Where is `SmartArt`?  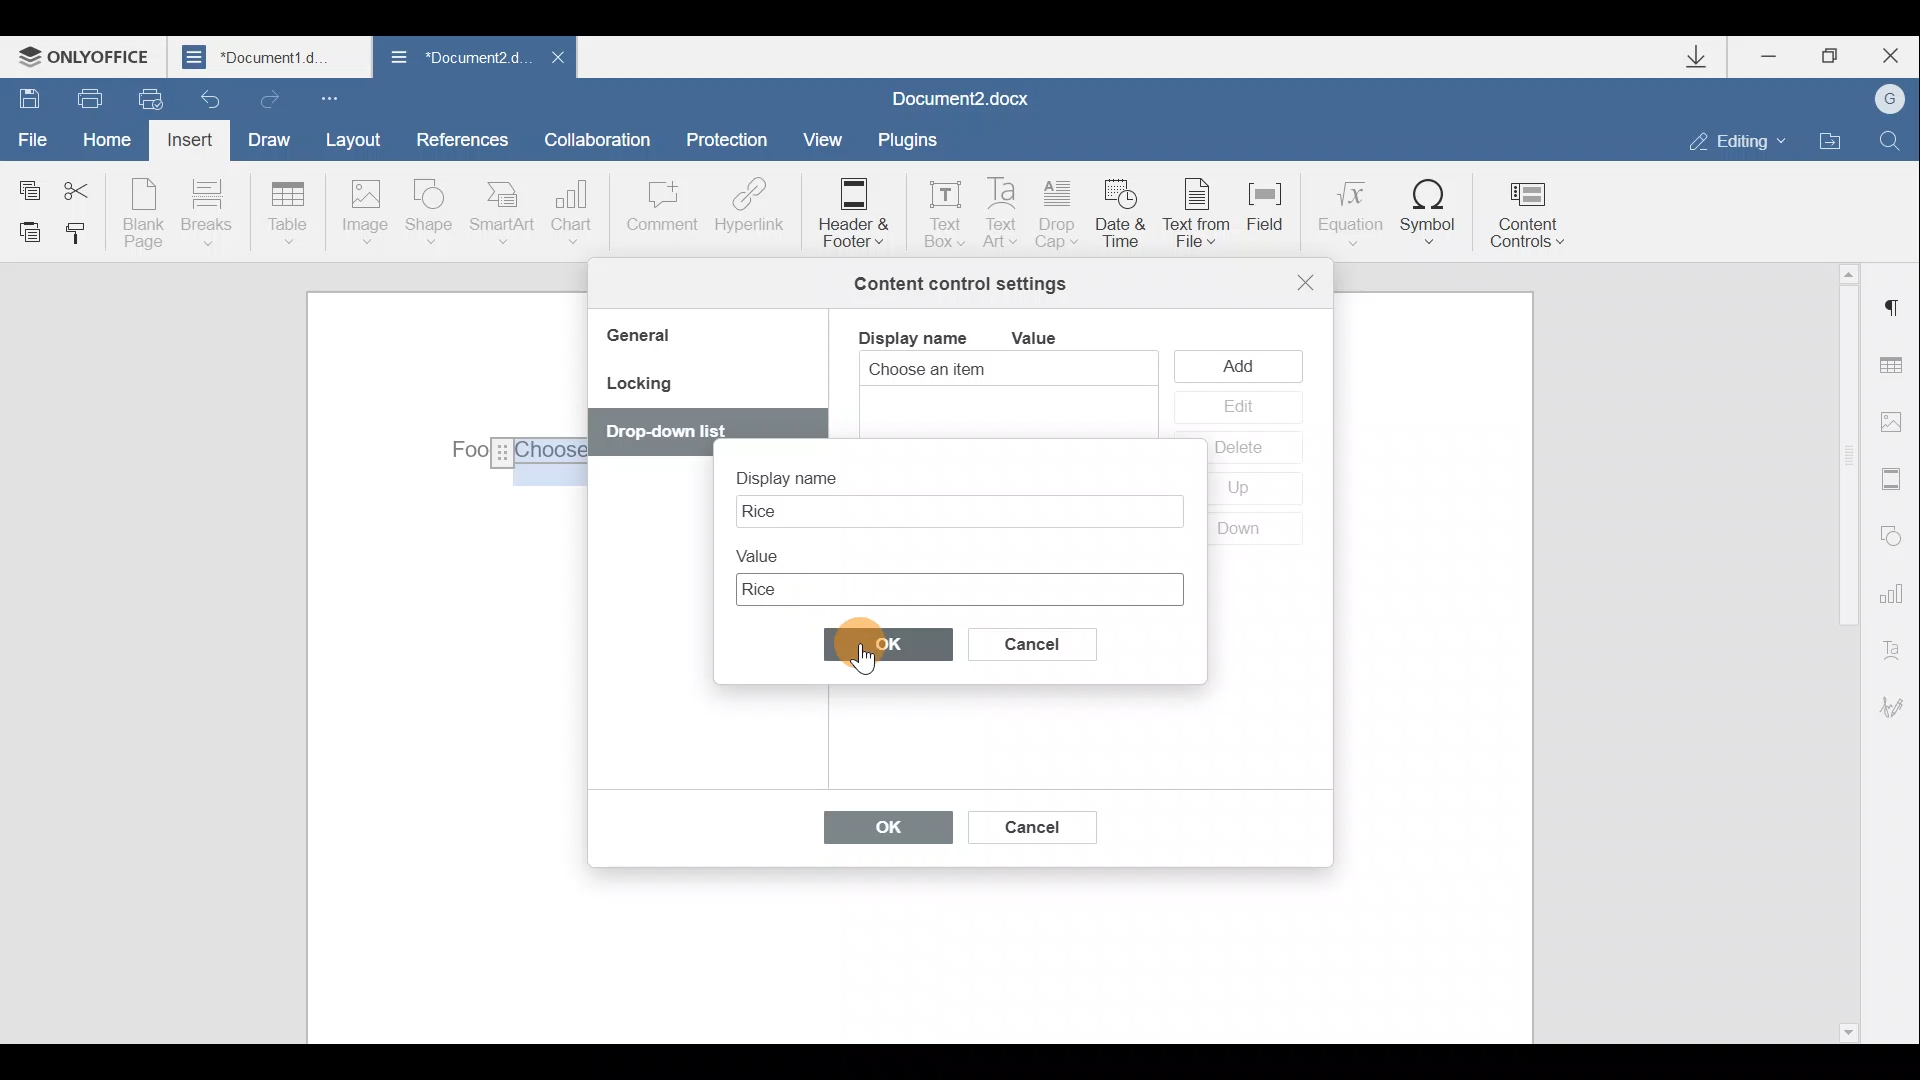 SmartArt is located at coordinates (503, 211).